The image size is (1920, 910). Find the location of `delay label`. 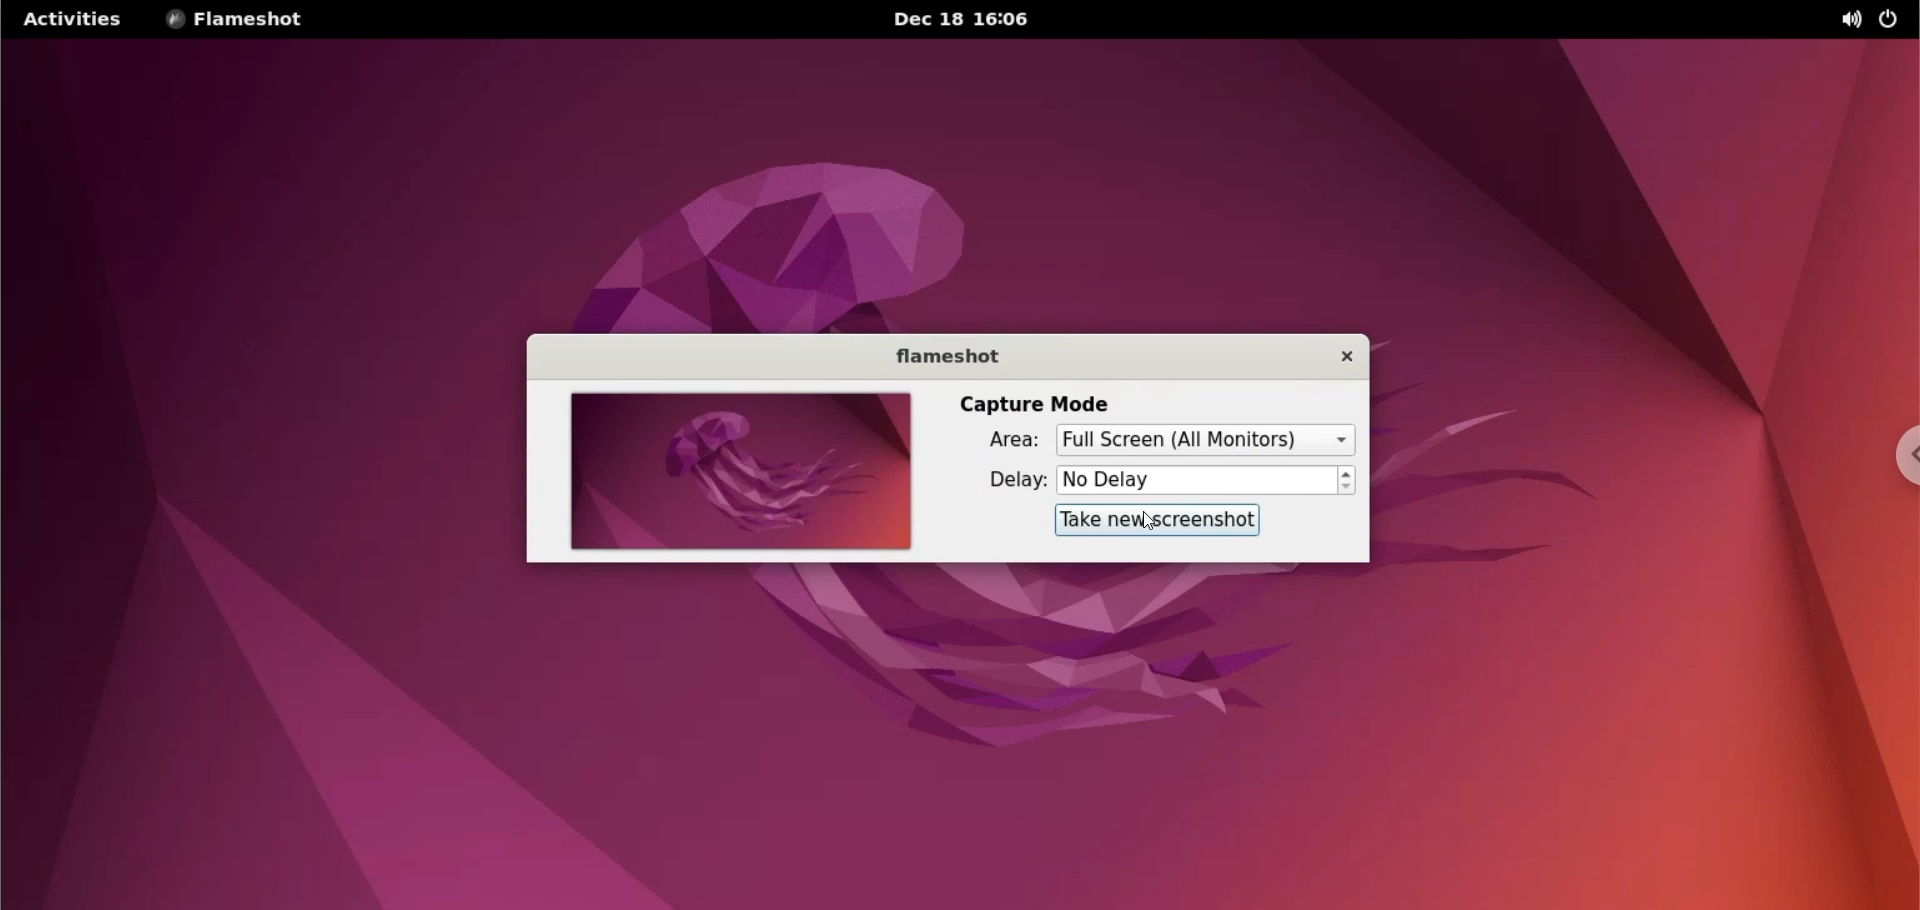

delay label is located at coordinates (1009, 478).